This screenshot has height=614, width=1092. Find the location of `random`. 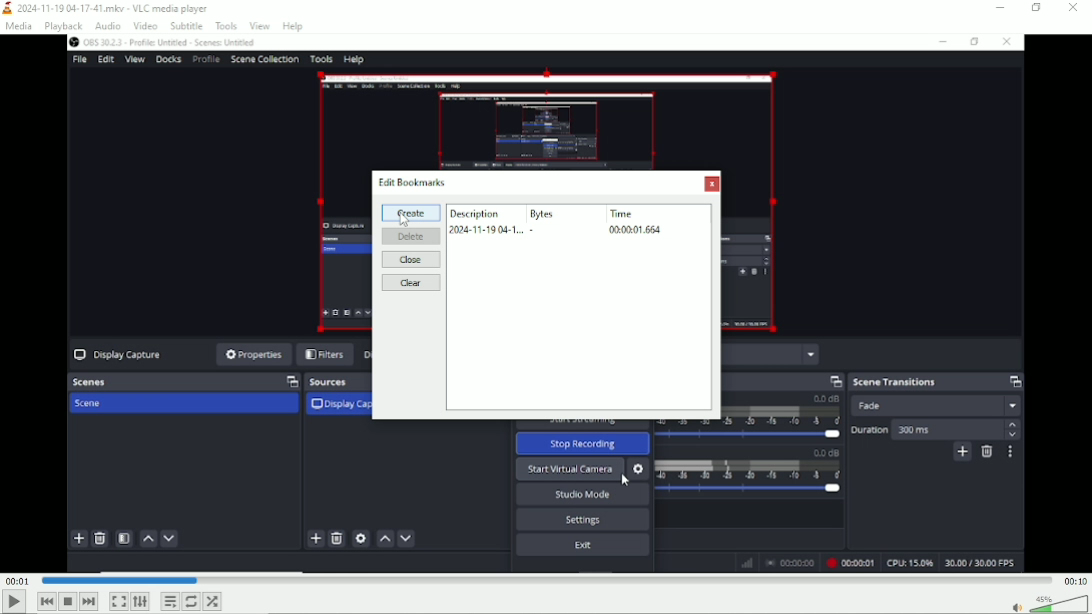

random is located at coordinates (213, 601).